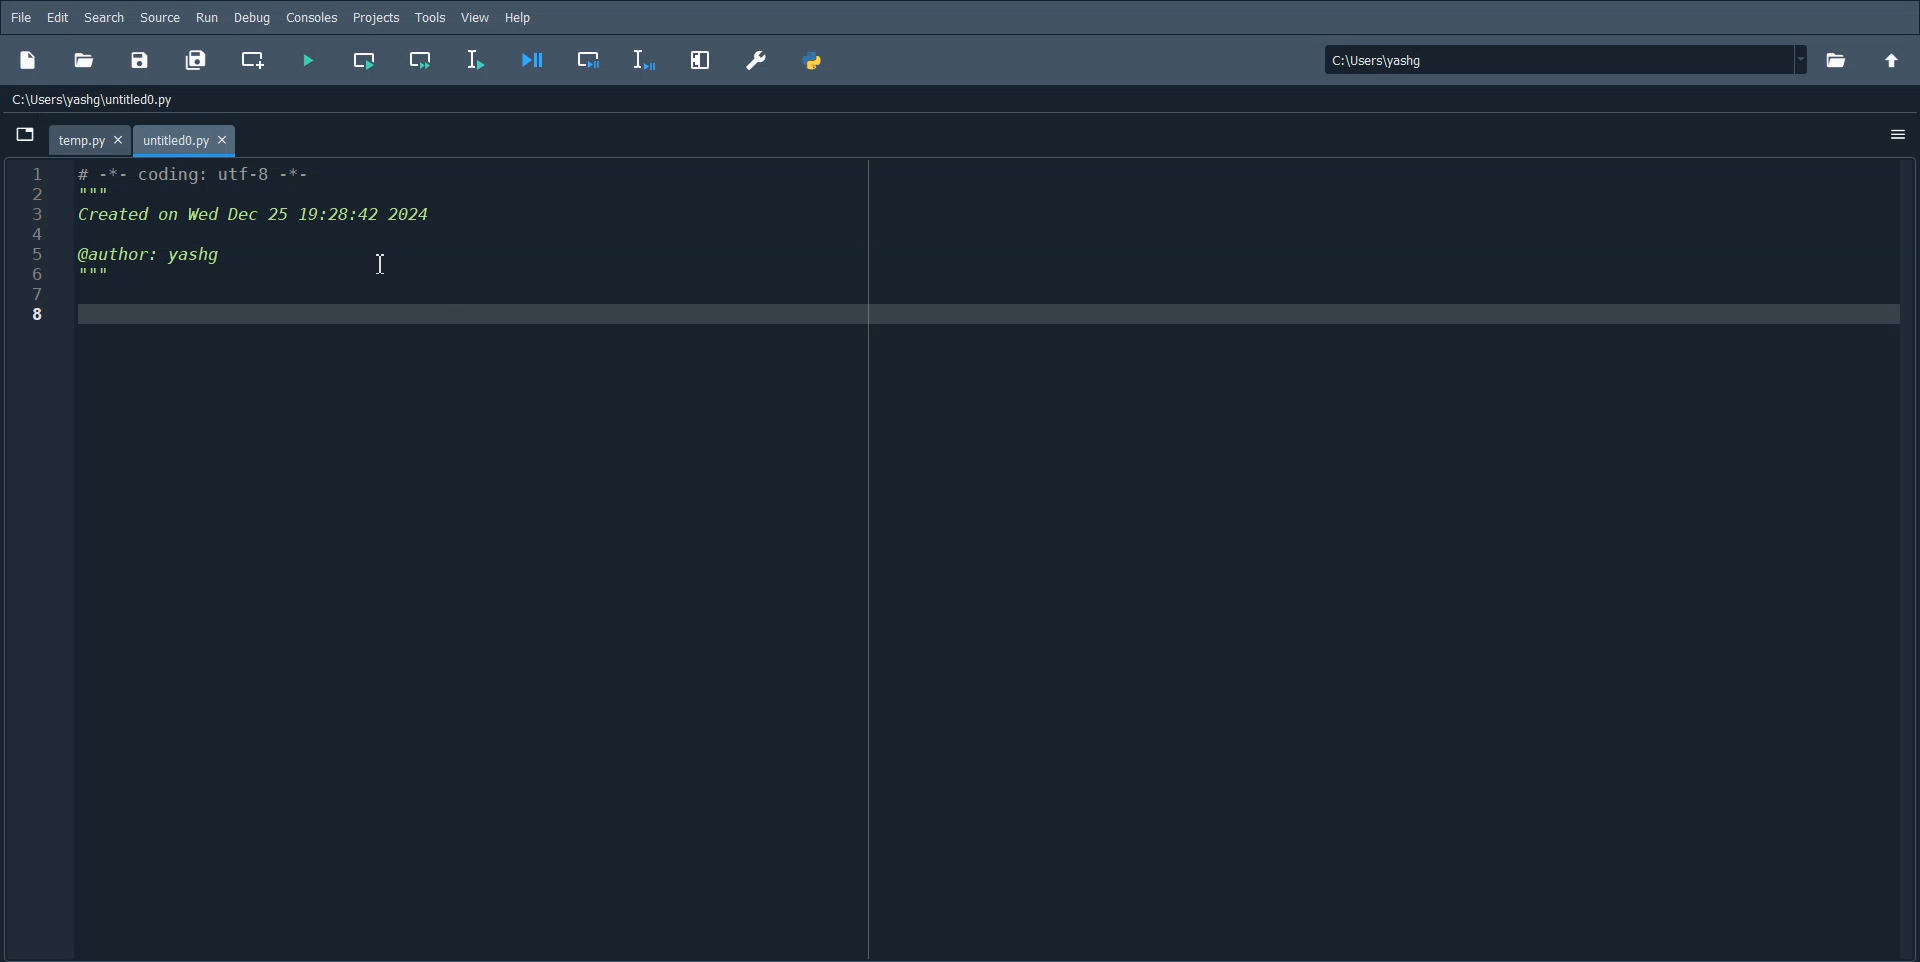 The image size is (1920, 962). What do you see at coordinates (314, 17) in the screenshot?
I see `Consoles` at bounding box center [314, 17].